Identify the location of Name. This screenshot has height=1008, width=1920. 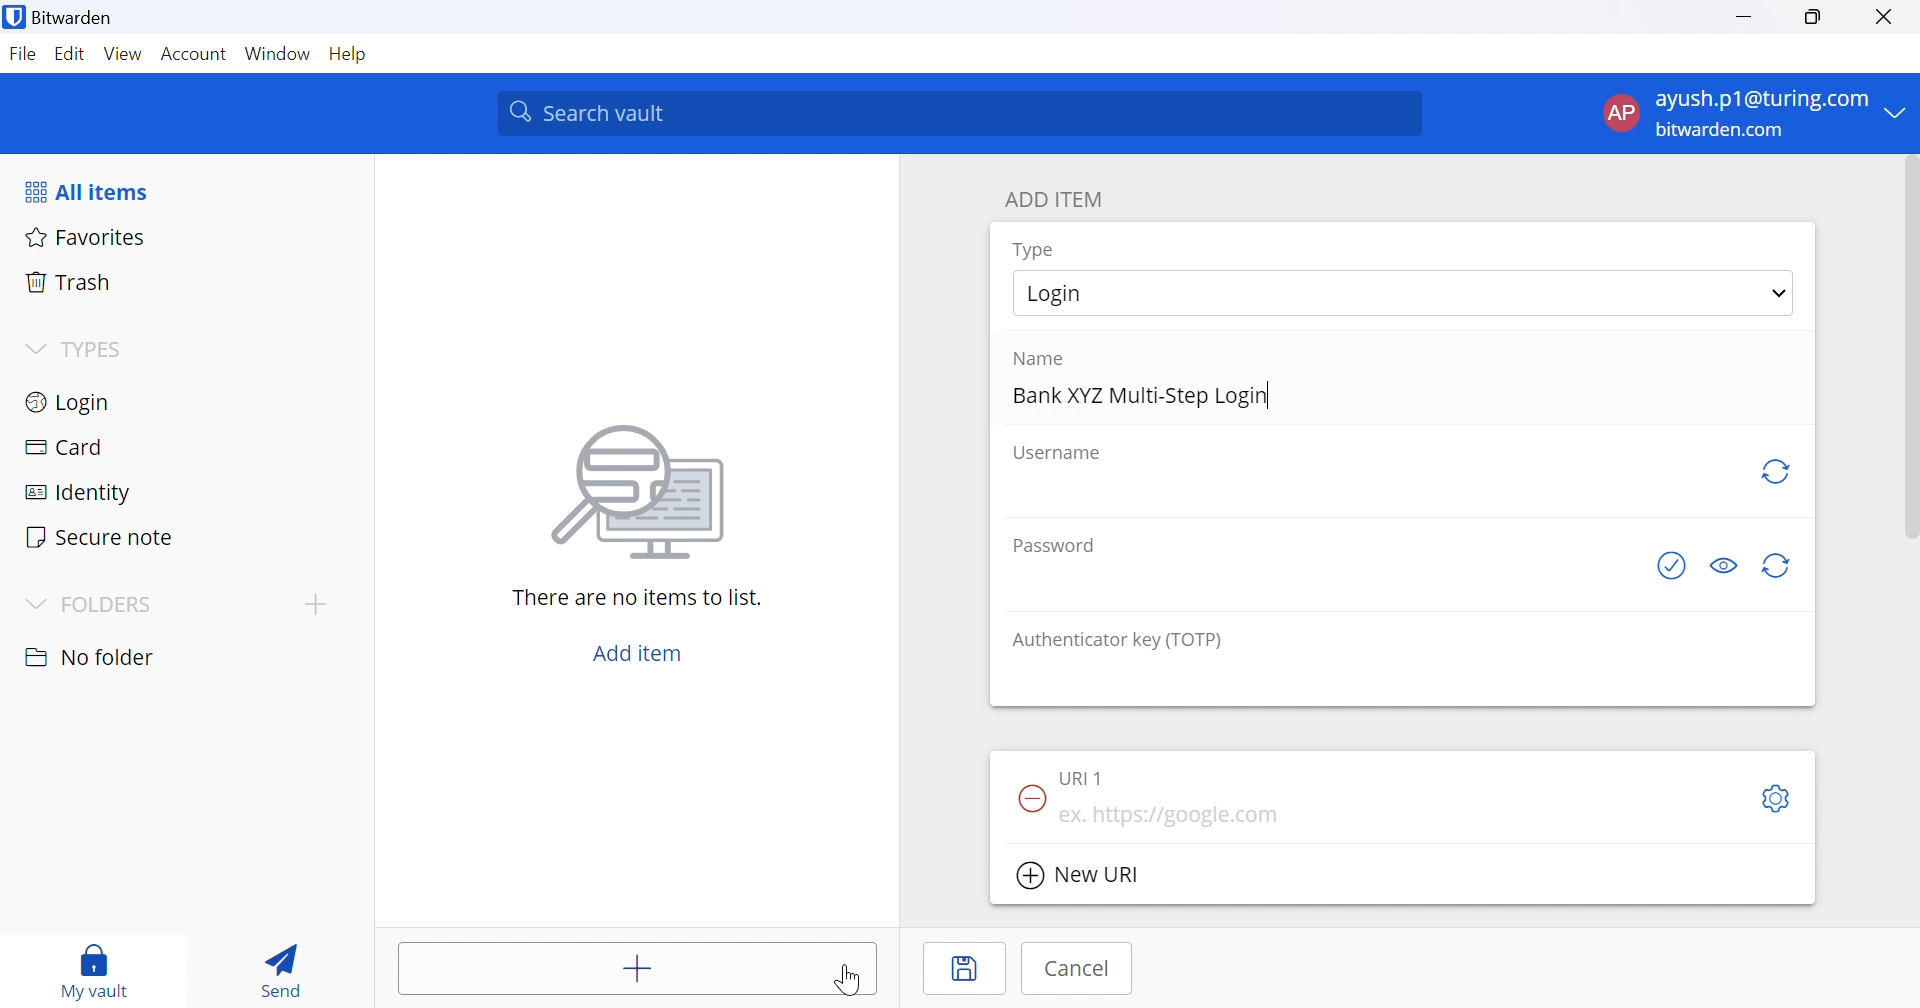
(1043, 359).